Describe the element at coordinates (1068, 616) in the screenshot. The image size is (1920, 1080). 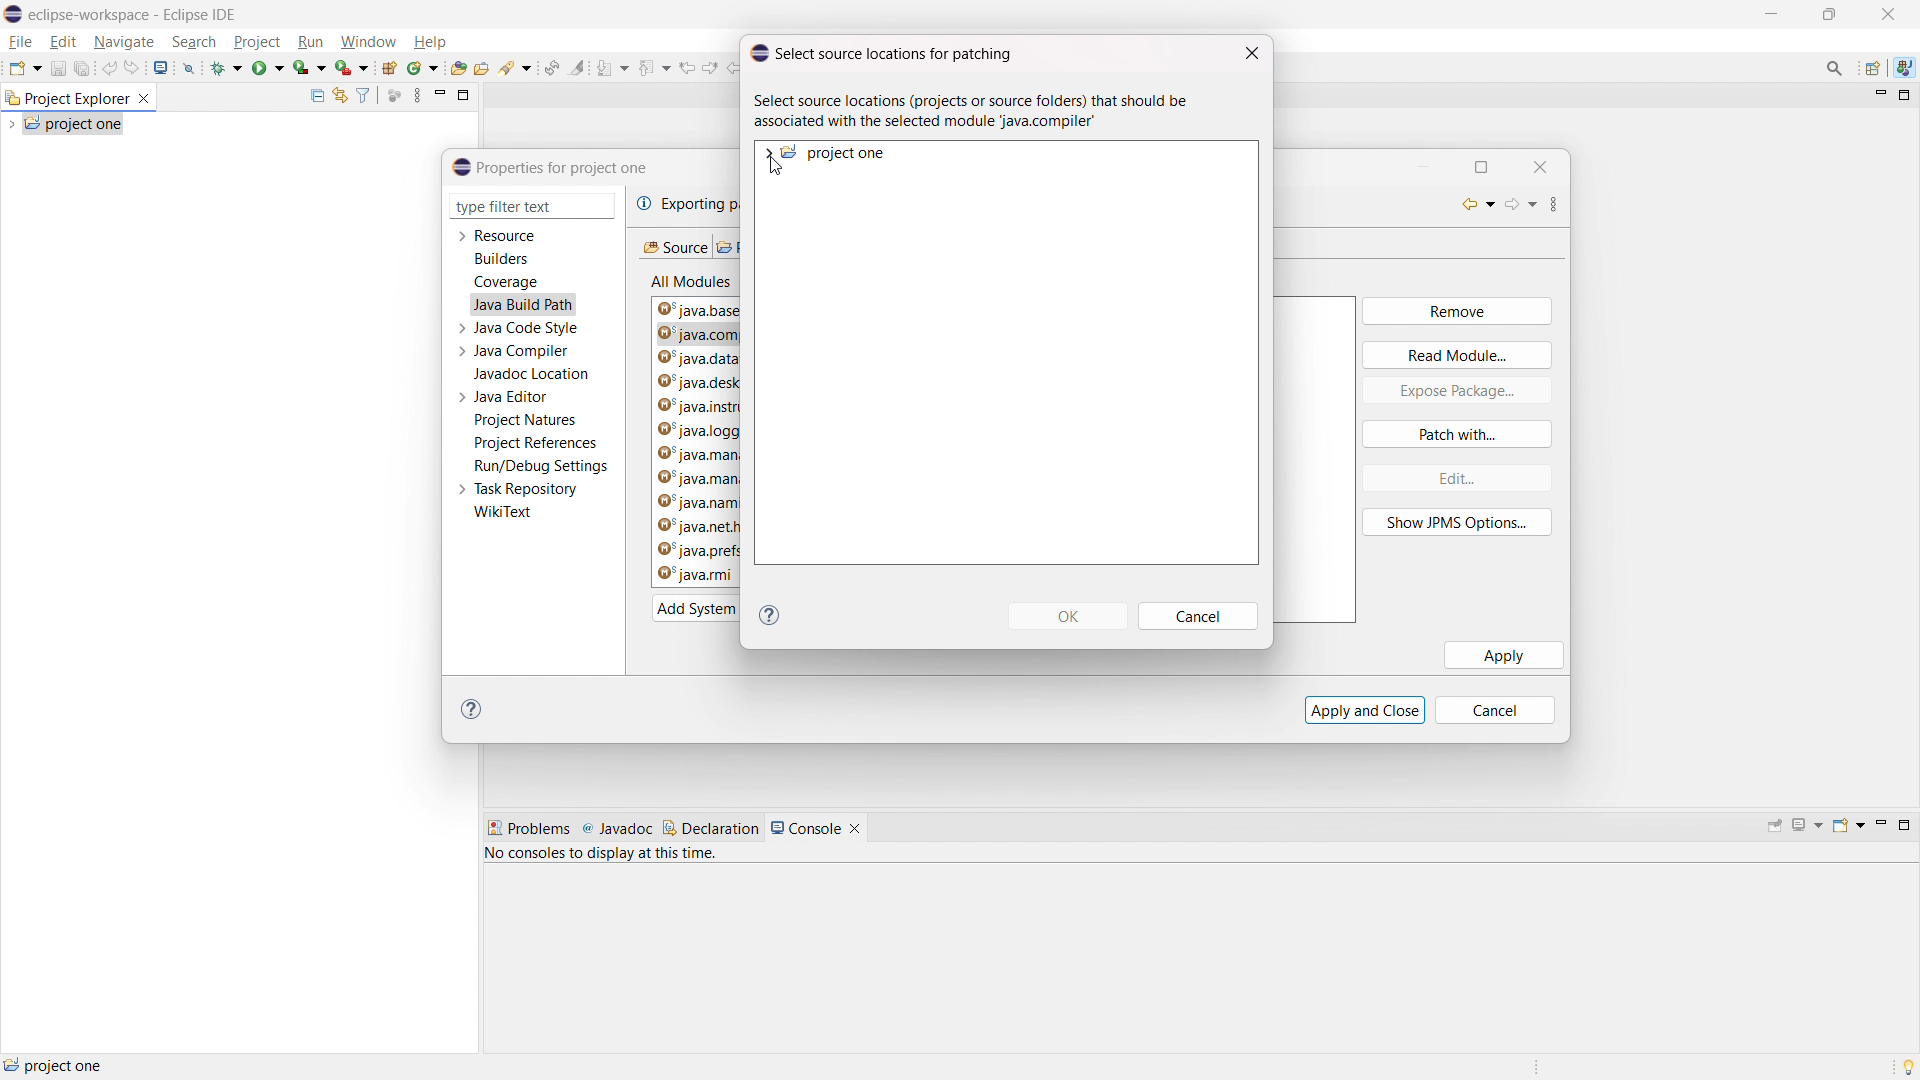
I see `ok` at that location.